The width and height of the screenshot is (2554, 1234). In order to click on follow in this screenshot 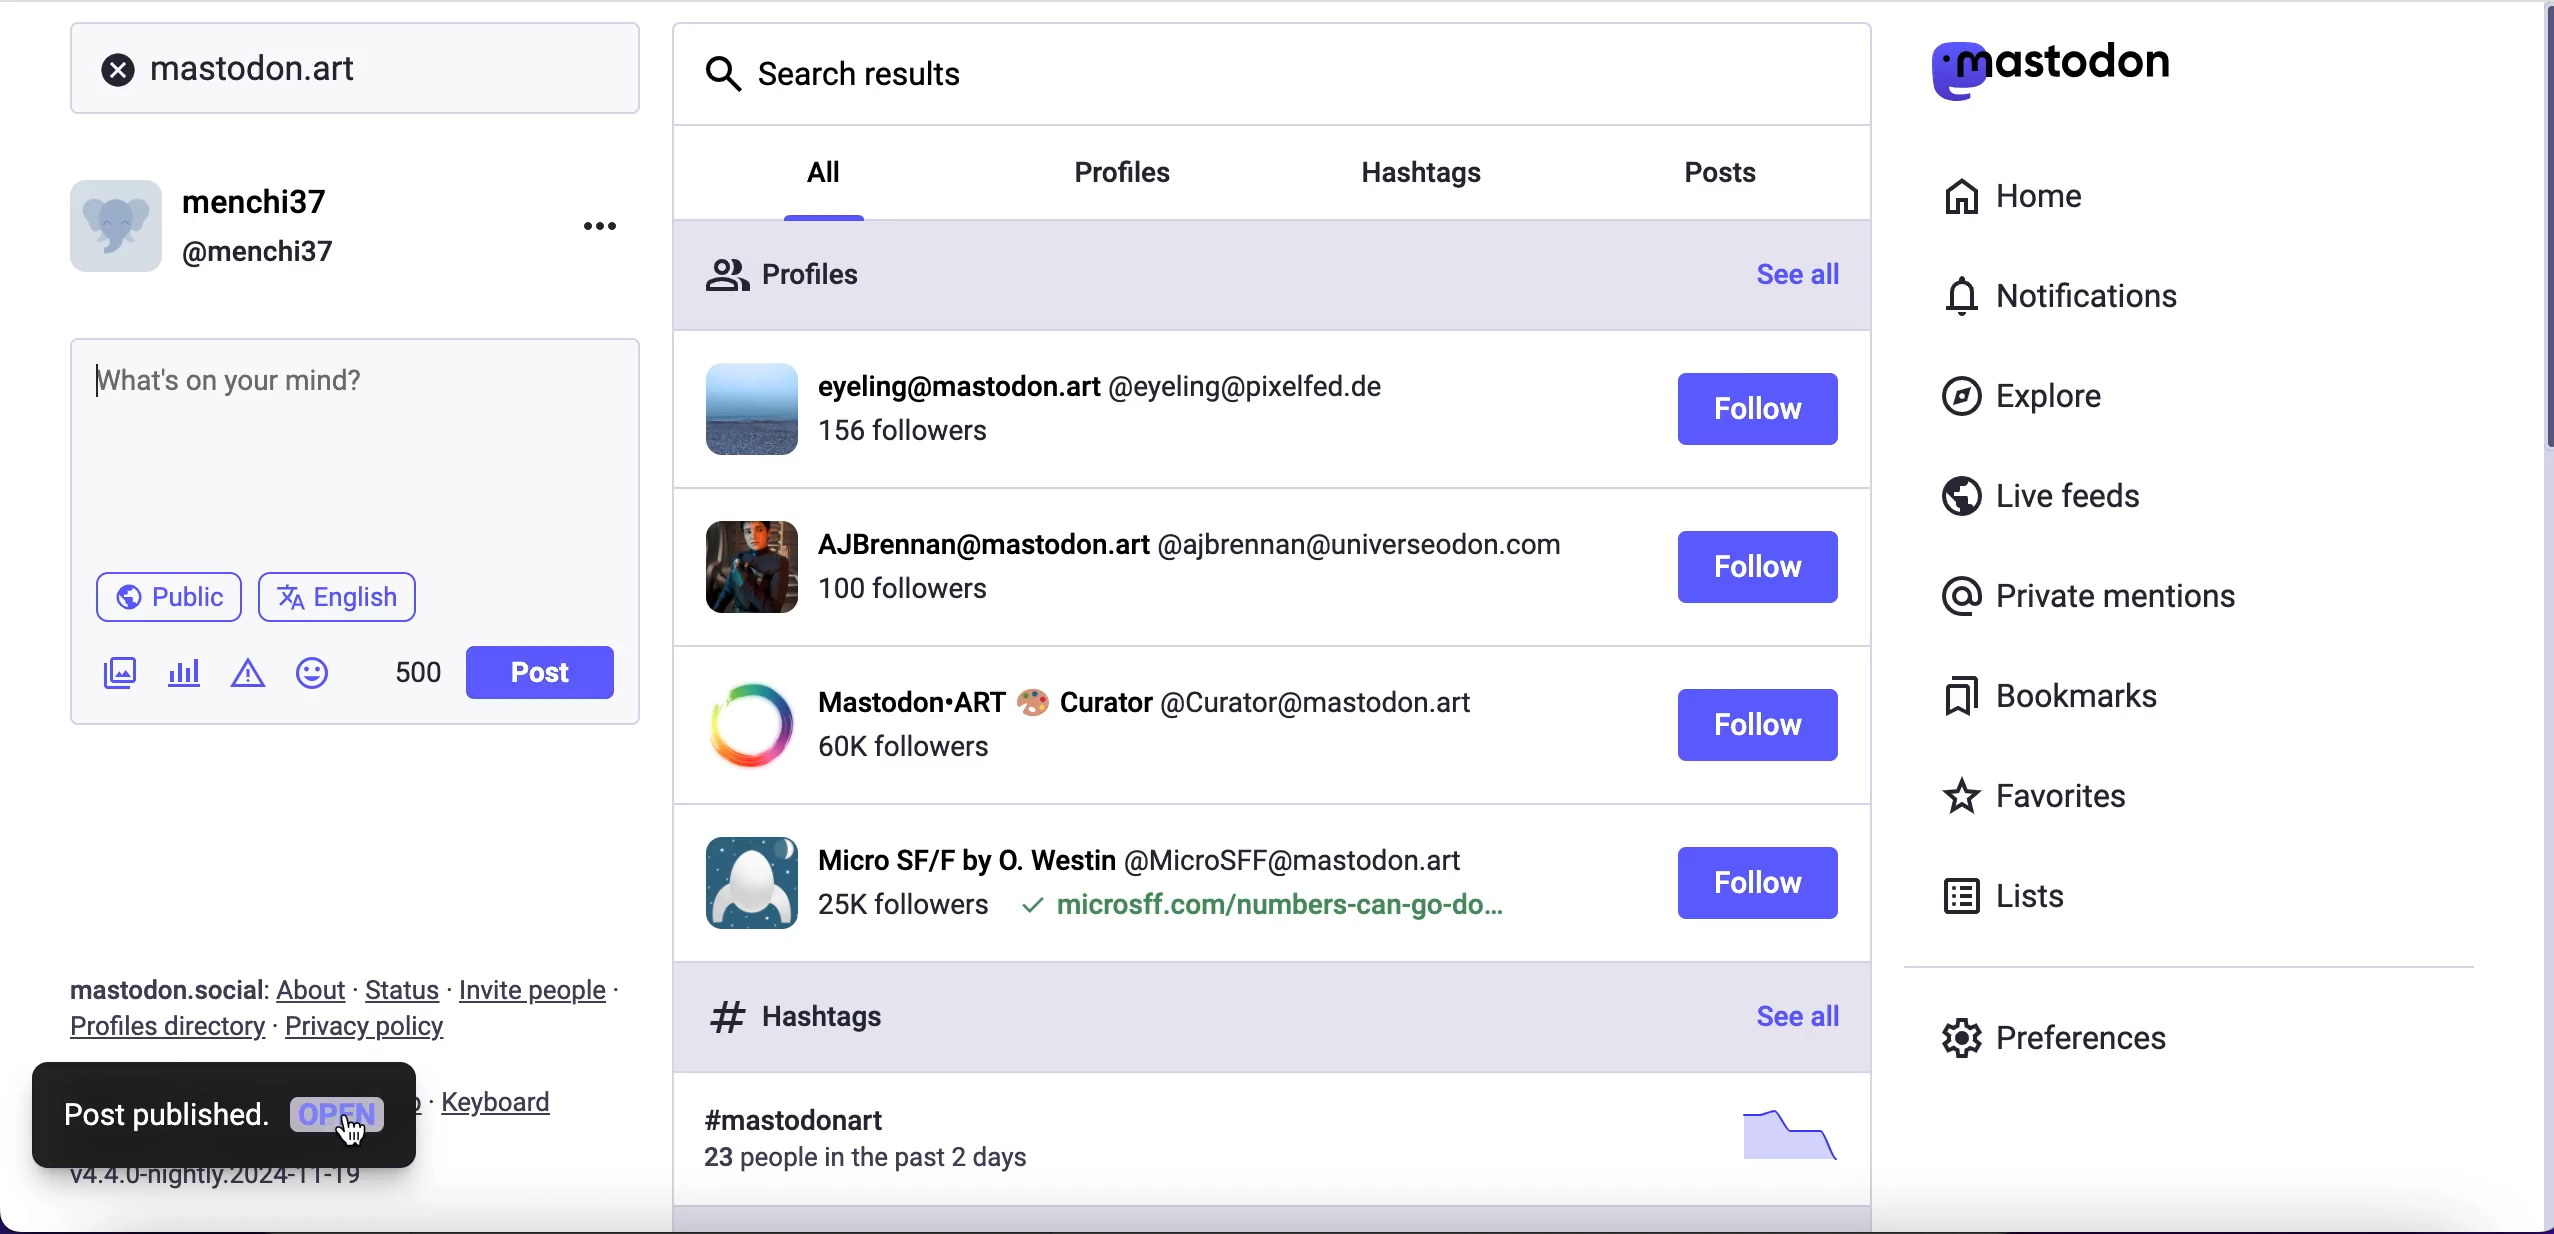, I will do `click(1756, 883)`.